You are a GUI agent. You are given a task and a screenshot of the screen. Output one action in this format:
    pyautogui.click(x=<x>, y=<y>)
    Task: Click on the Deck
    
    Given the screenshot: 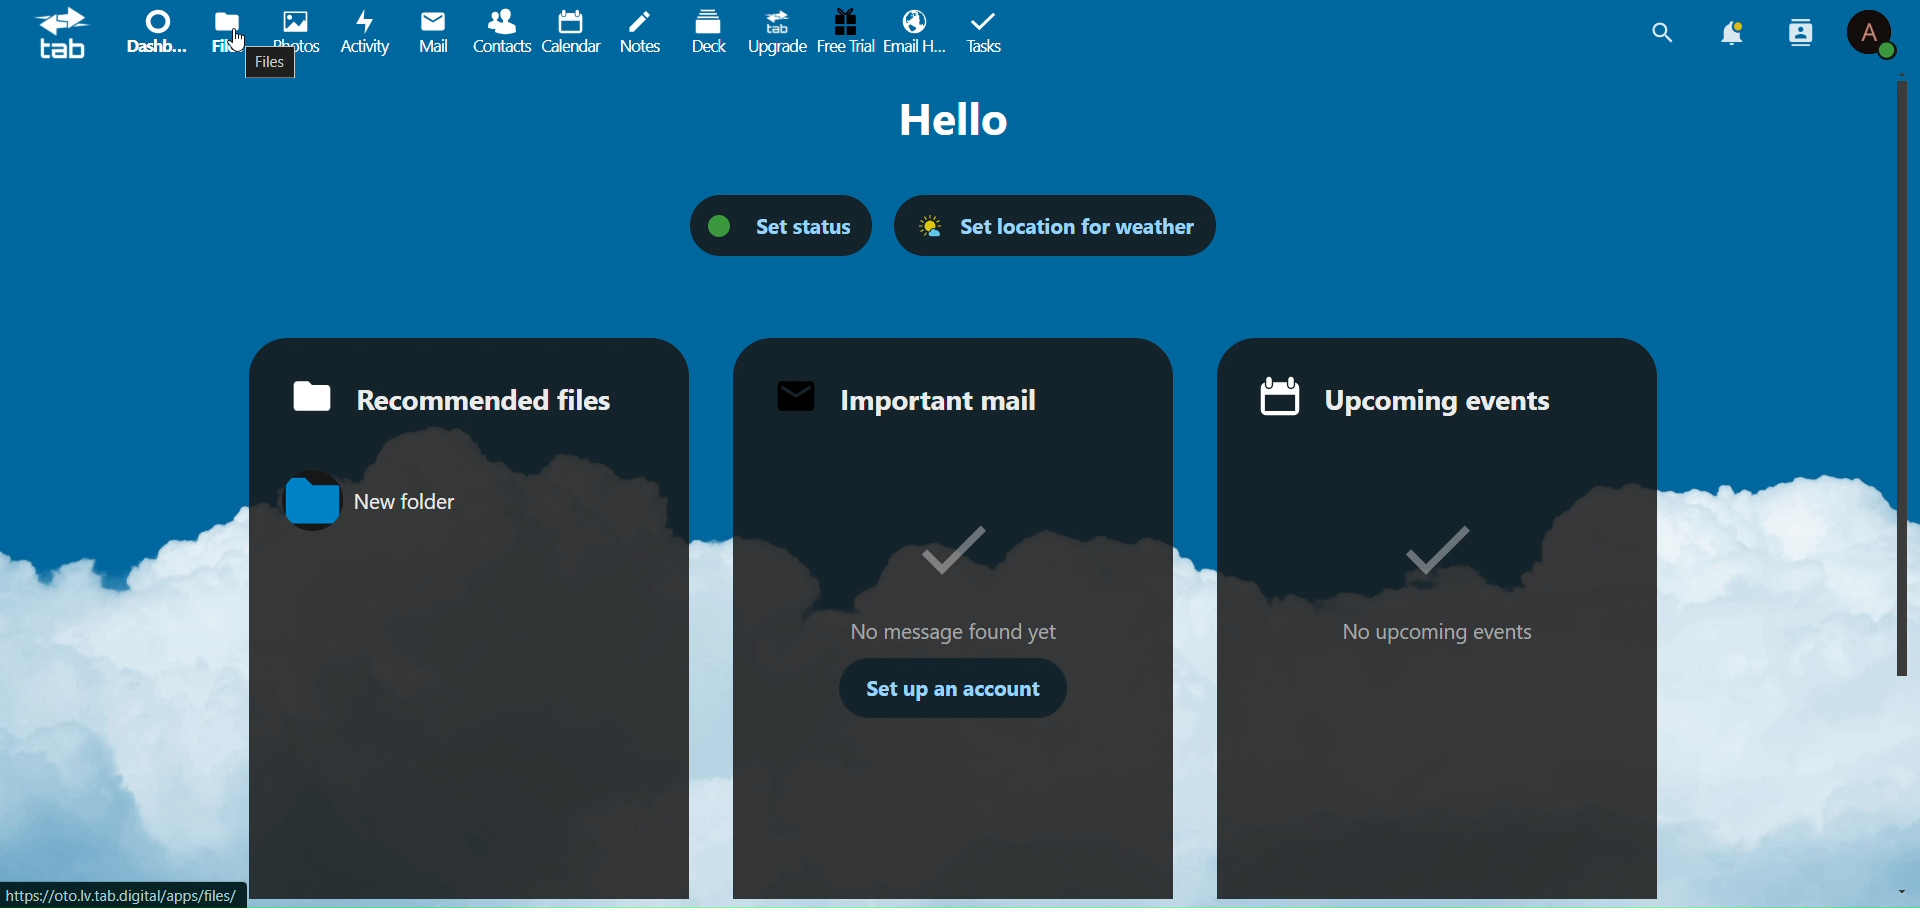 What is the action you would take?
    pyautogui.click(x=705, y=29)
    